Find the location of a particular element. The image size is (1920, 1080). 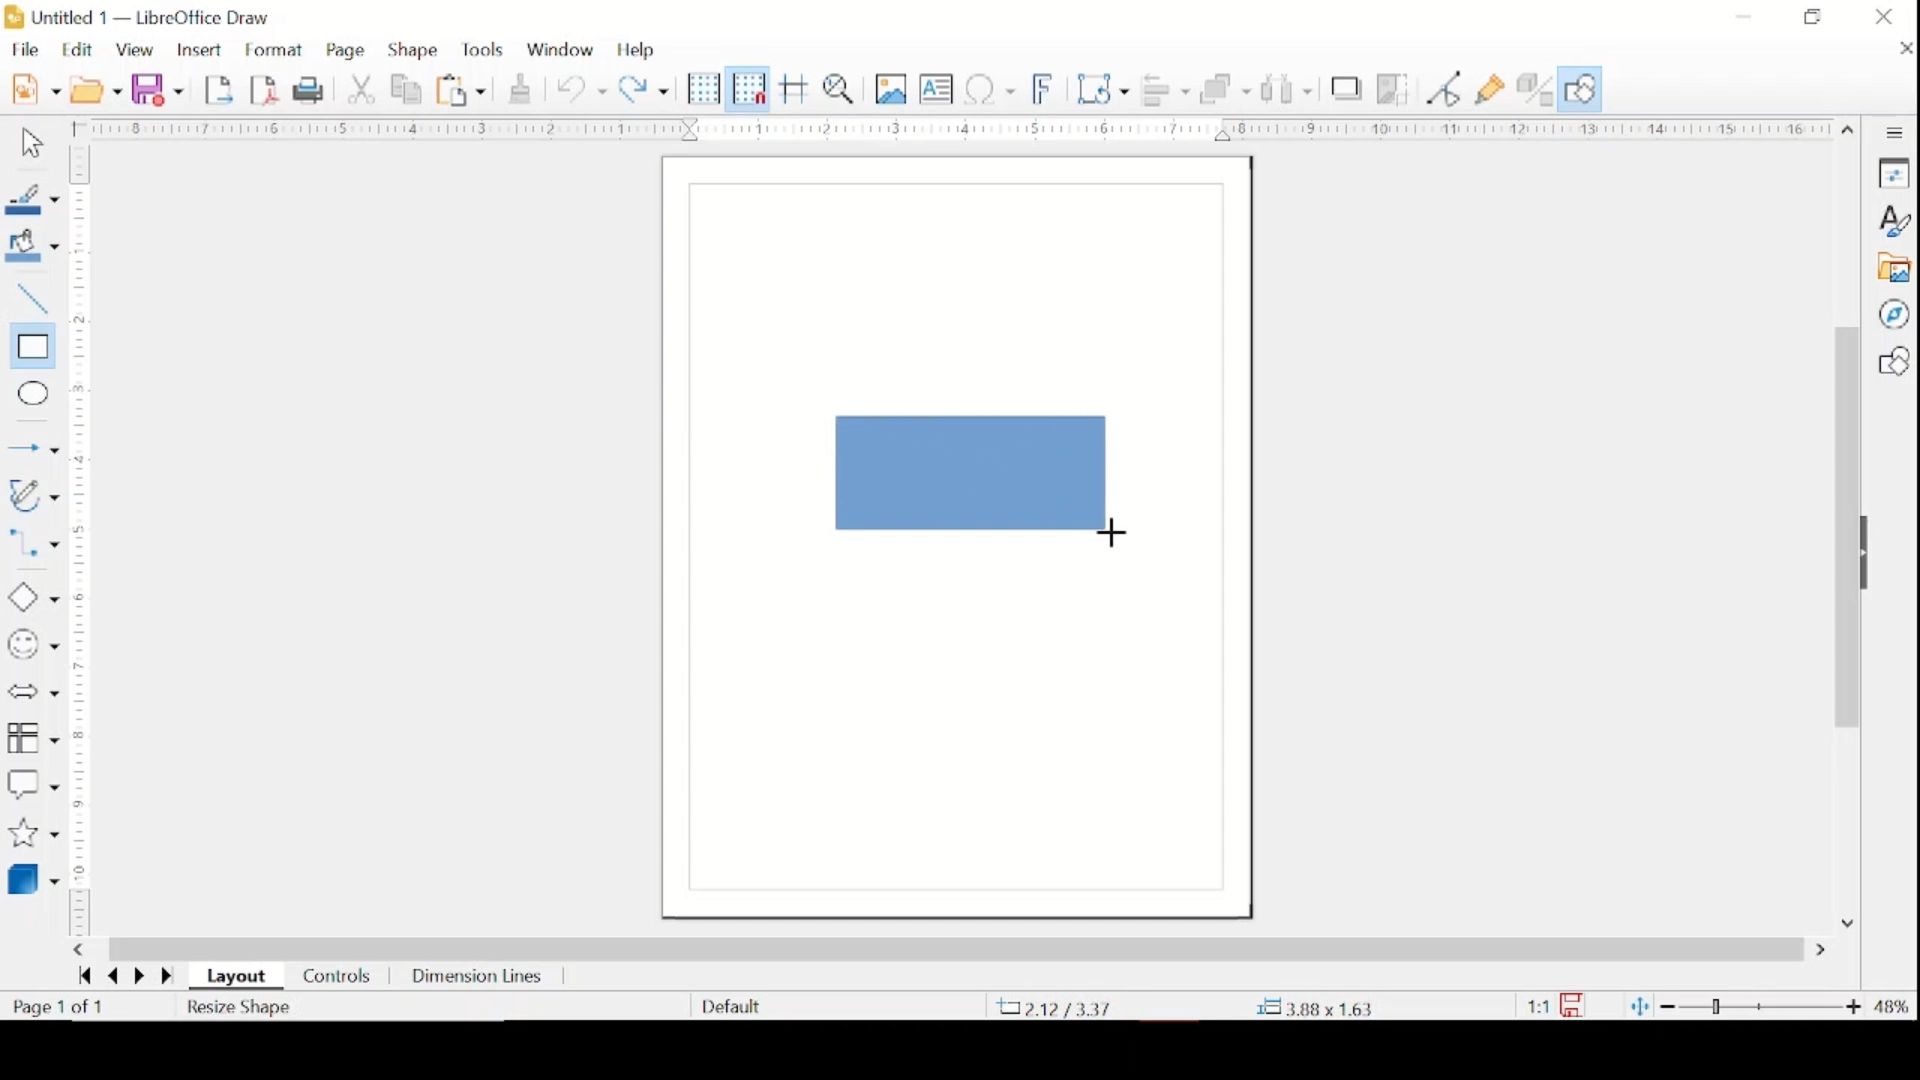

arrange is located at coordinates (1226, 88).